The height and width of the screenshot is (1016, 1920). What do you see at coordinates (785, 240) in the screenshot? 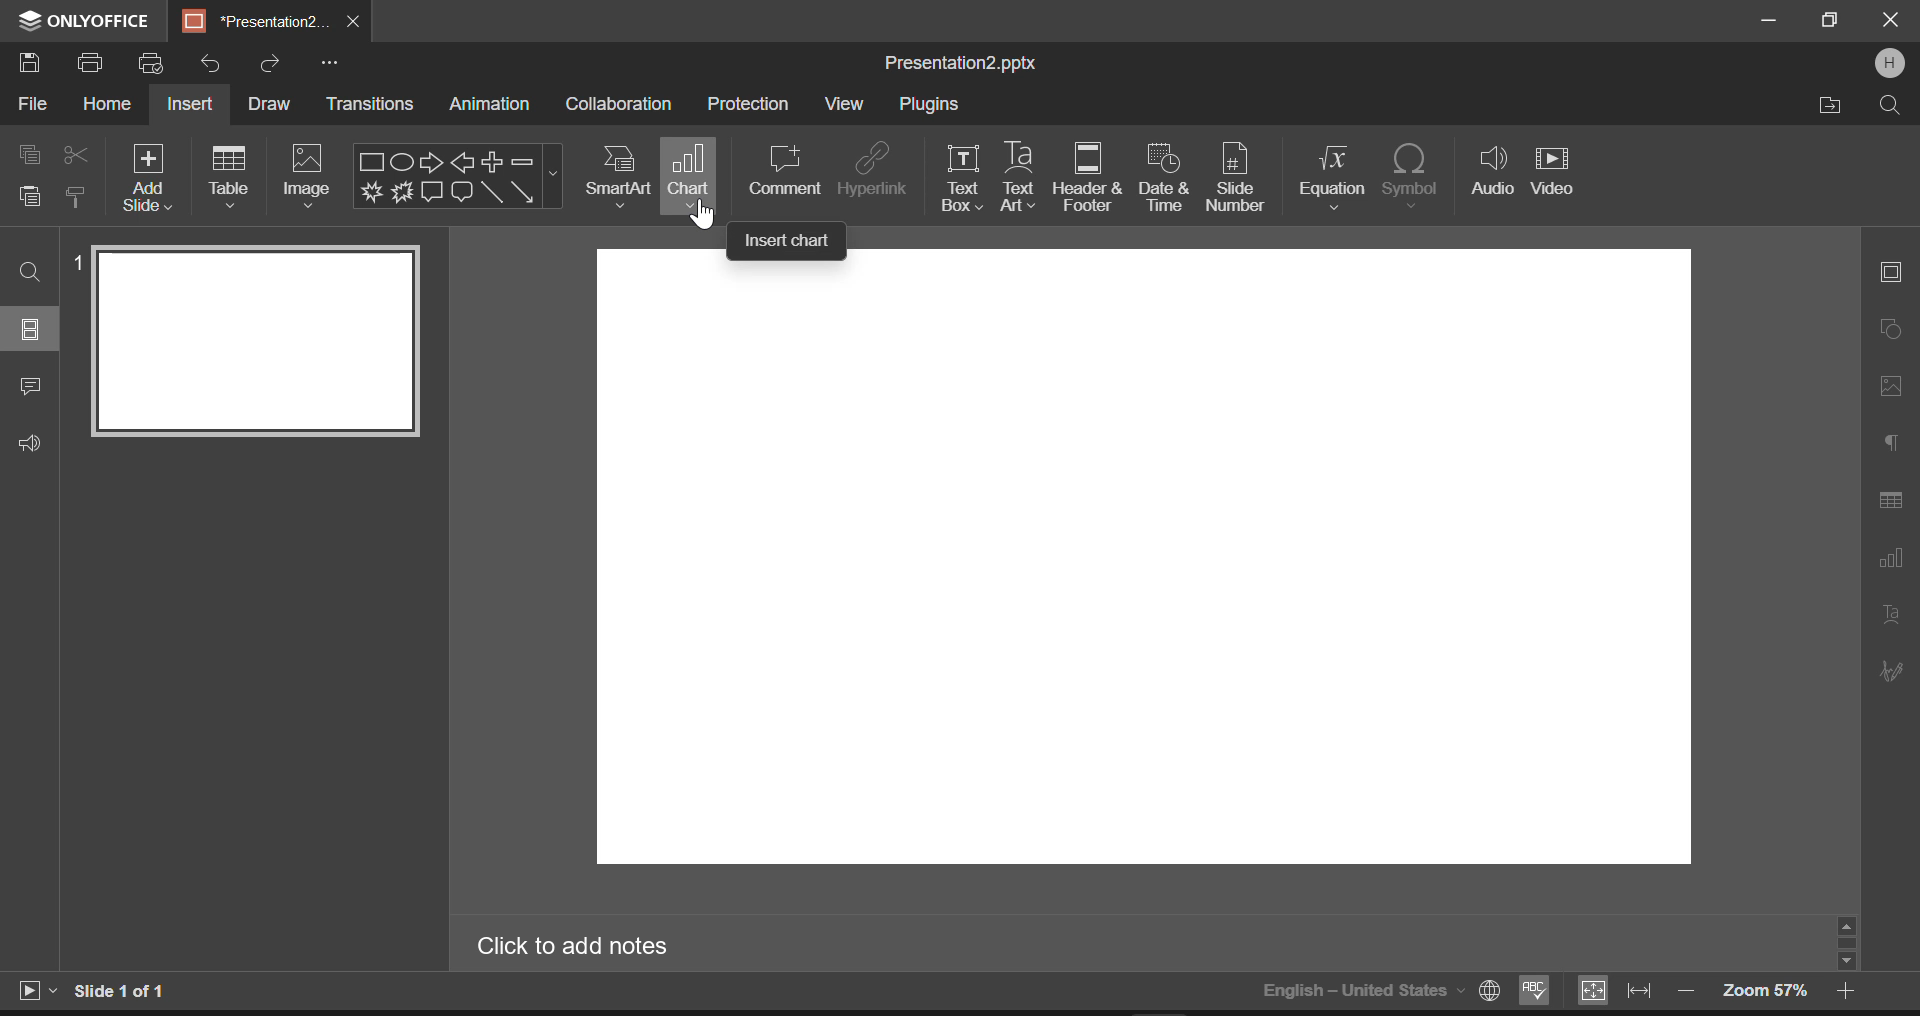
I see `Insert chart` at bounding box center [785, 240].